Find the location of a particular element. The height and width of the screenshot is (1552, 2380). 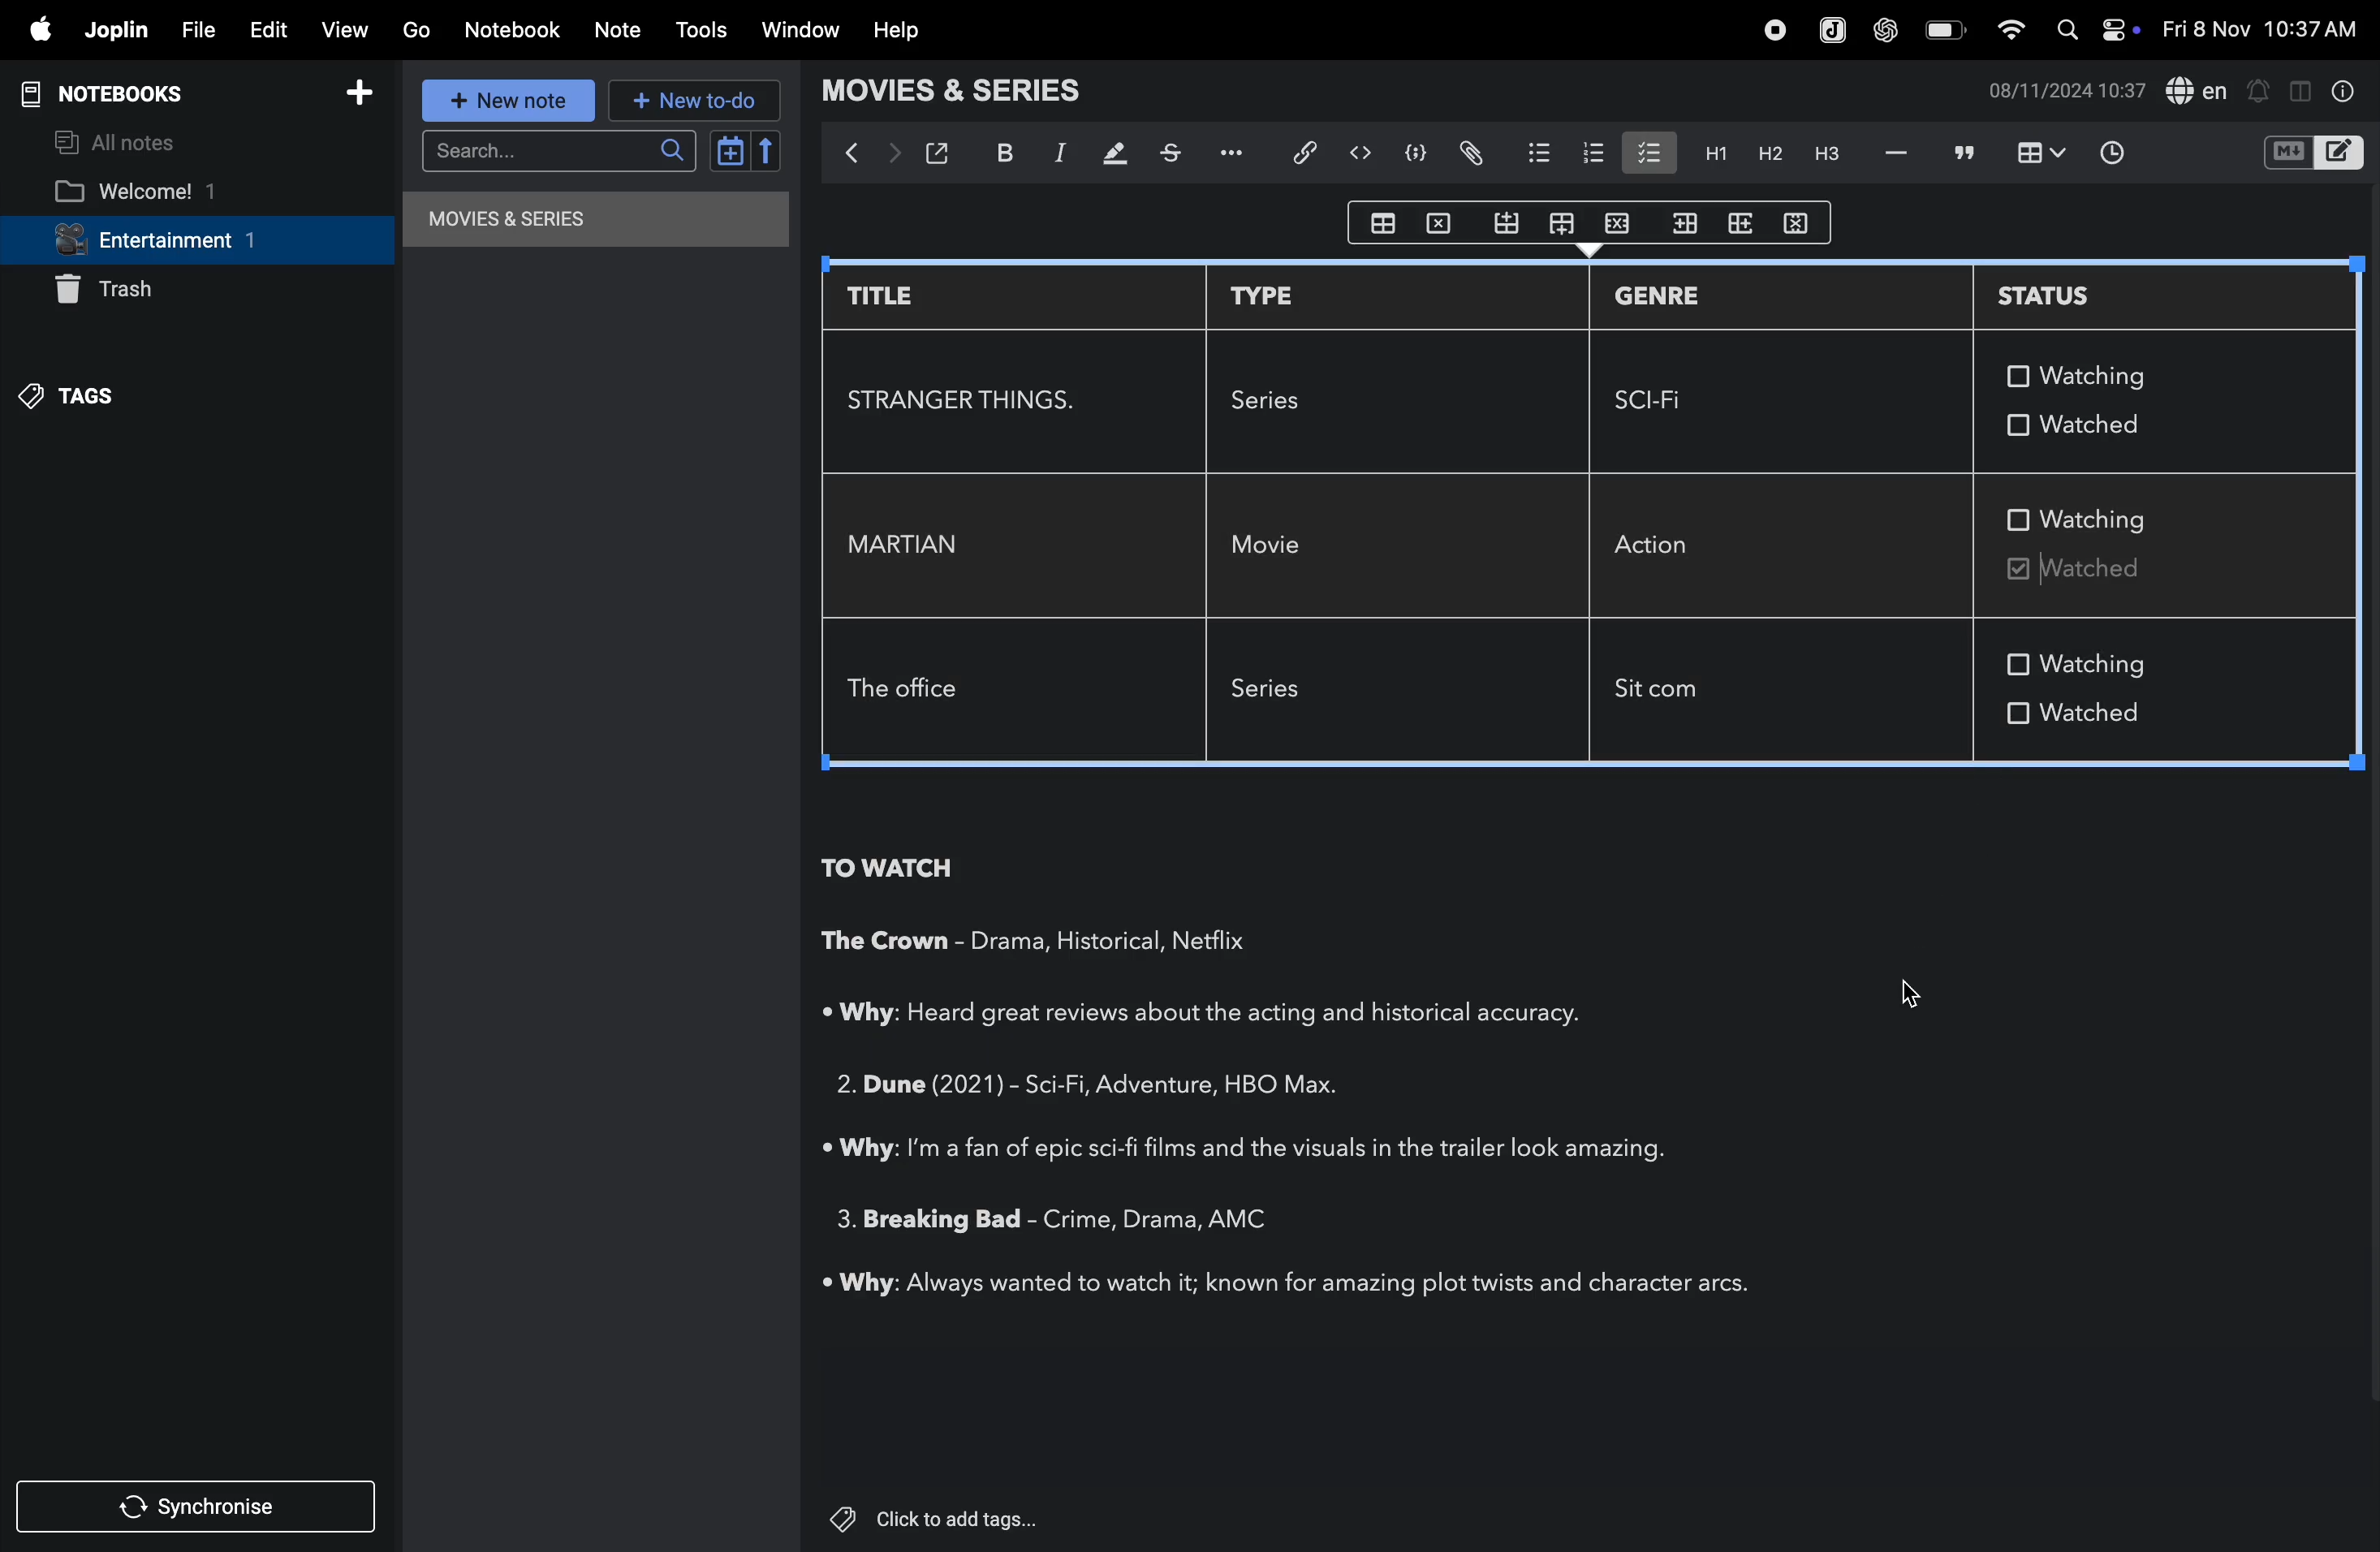

go is located at coordinates (417, 30).